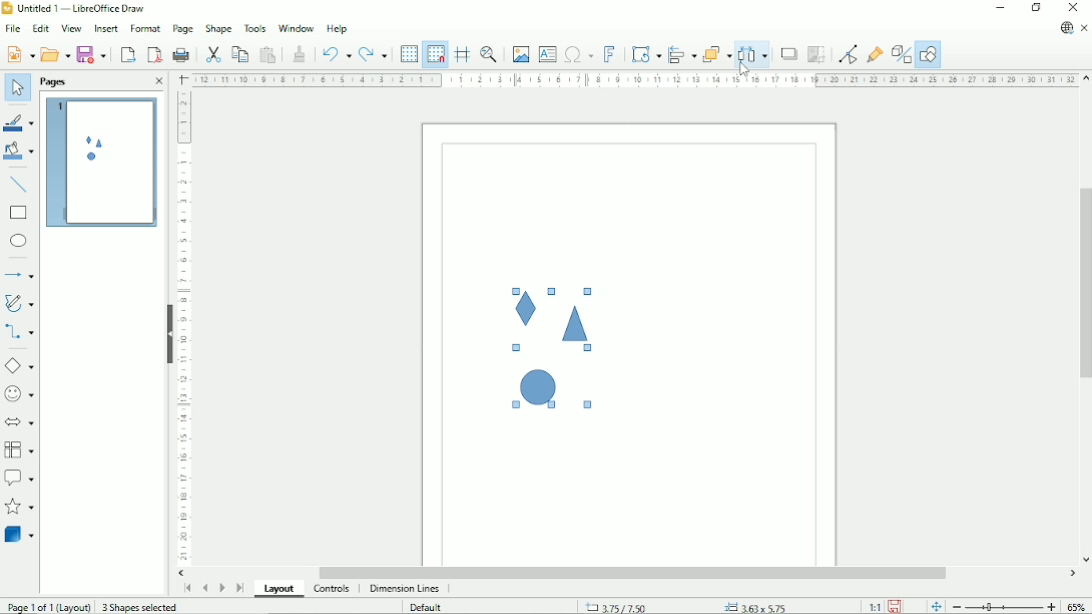  I want to click on Window, so click(294, 28).